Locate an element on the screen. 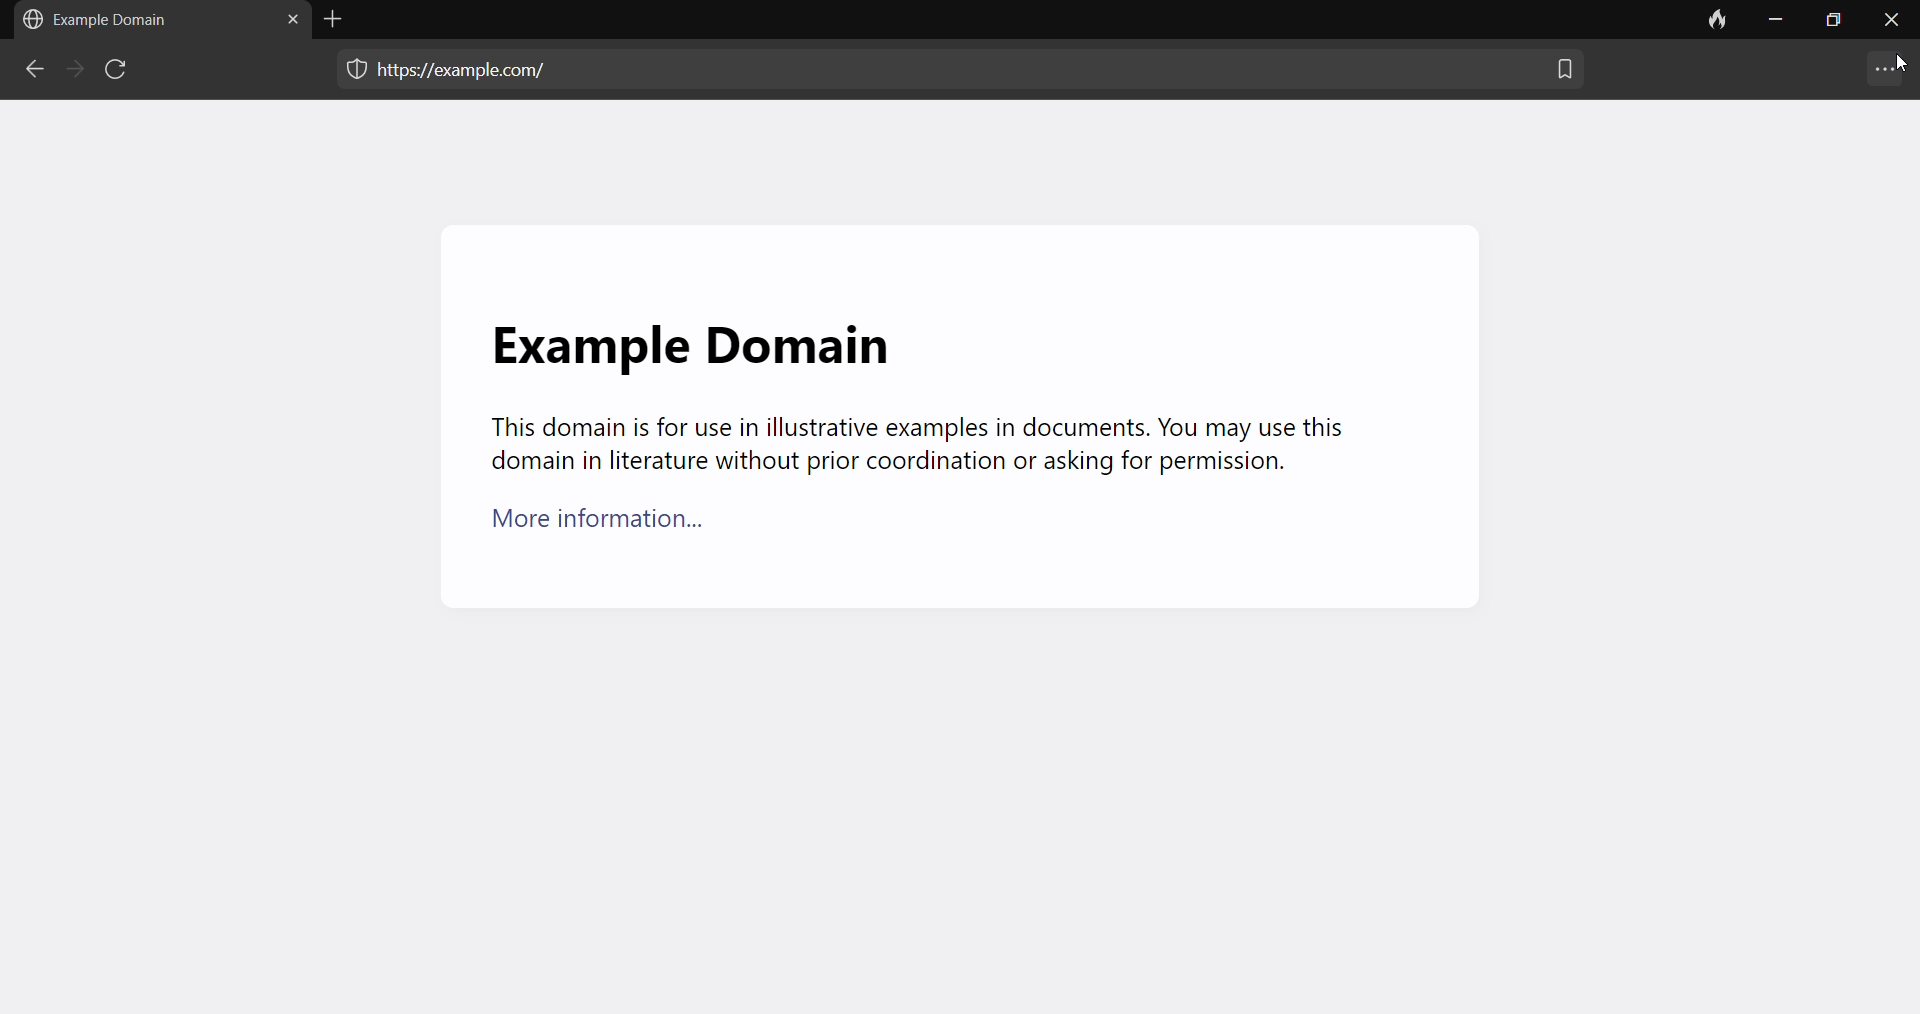 The width and height of the screenshot is (1920, 1014). forward is located at coordinates (71, 70).